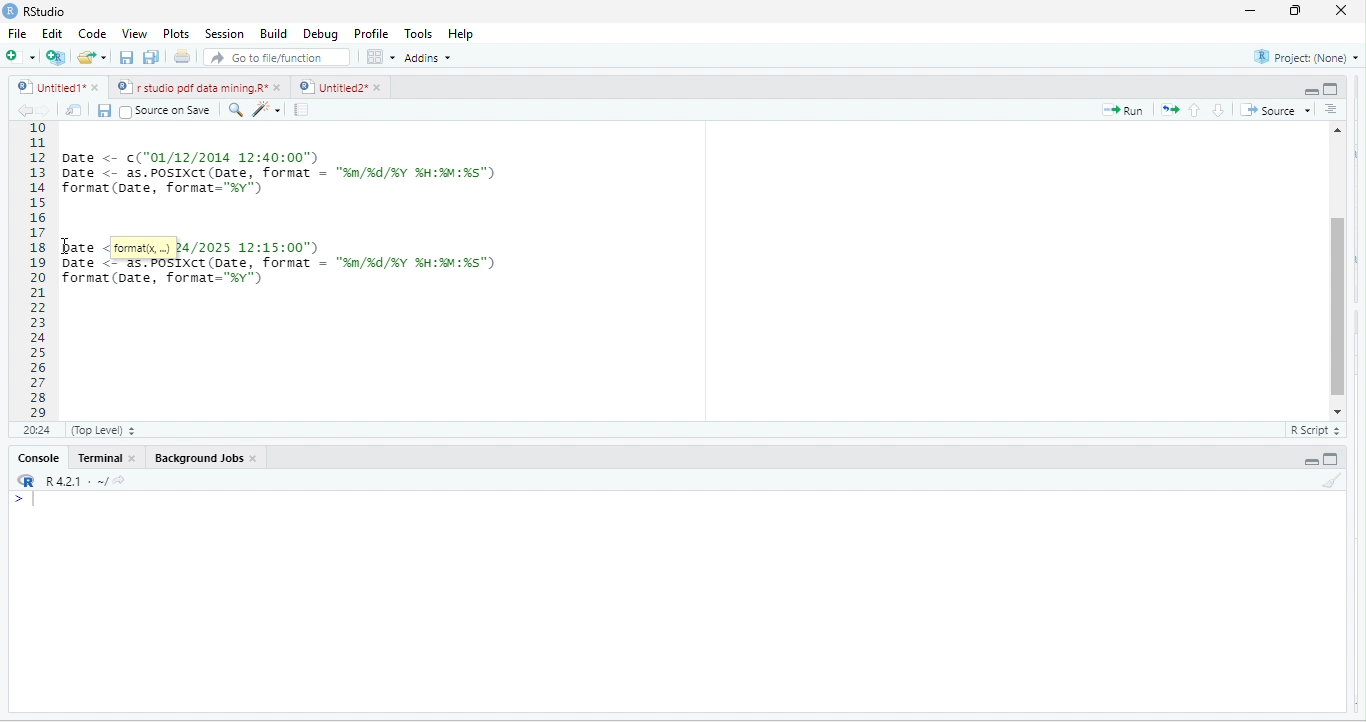 The image size is (1366, 722). Describe the element at coordinates (1197, 109) in the screenshot. I see `go to previous section/chunk` at that location.